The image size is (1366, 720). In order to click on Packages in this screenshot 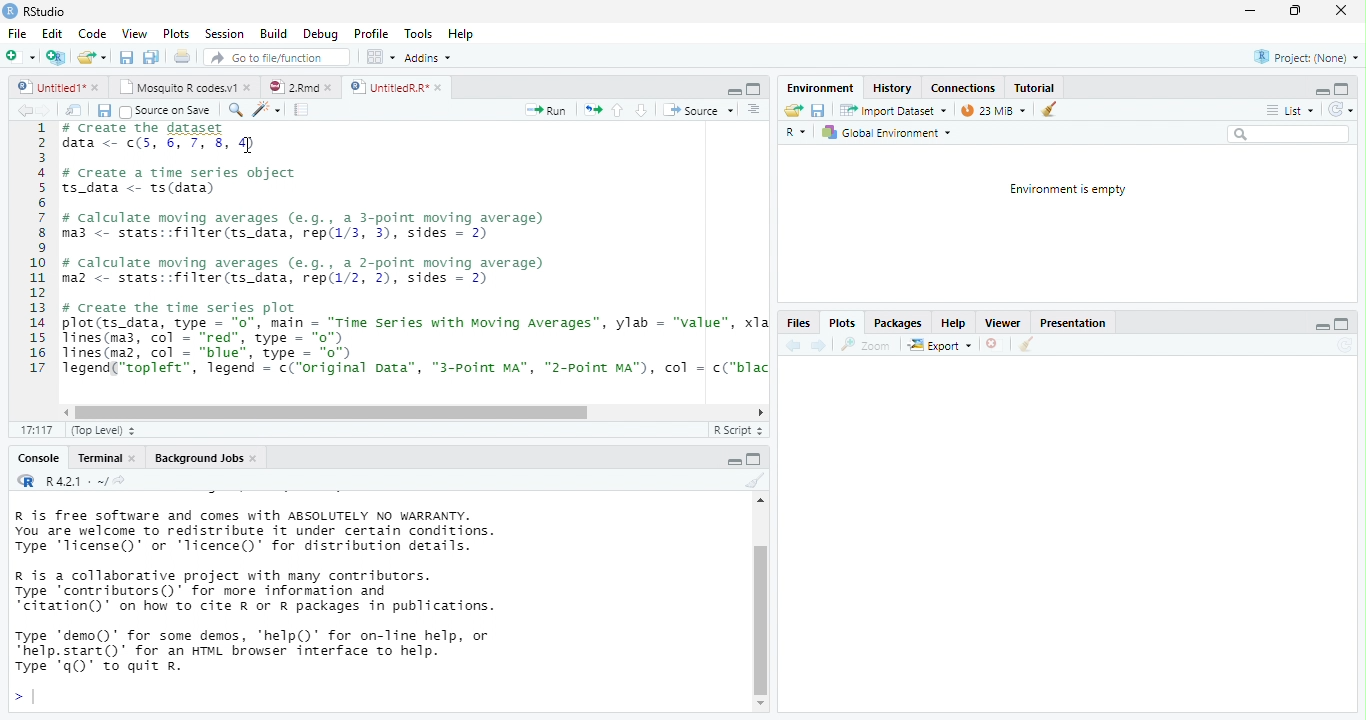, I will do `click(898, 323)`.